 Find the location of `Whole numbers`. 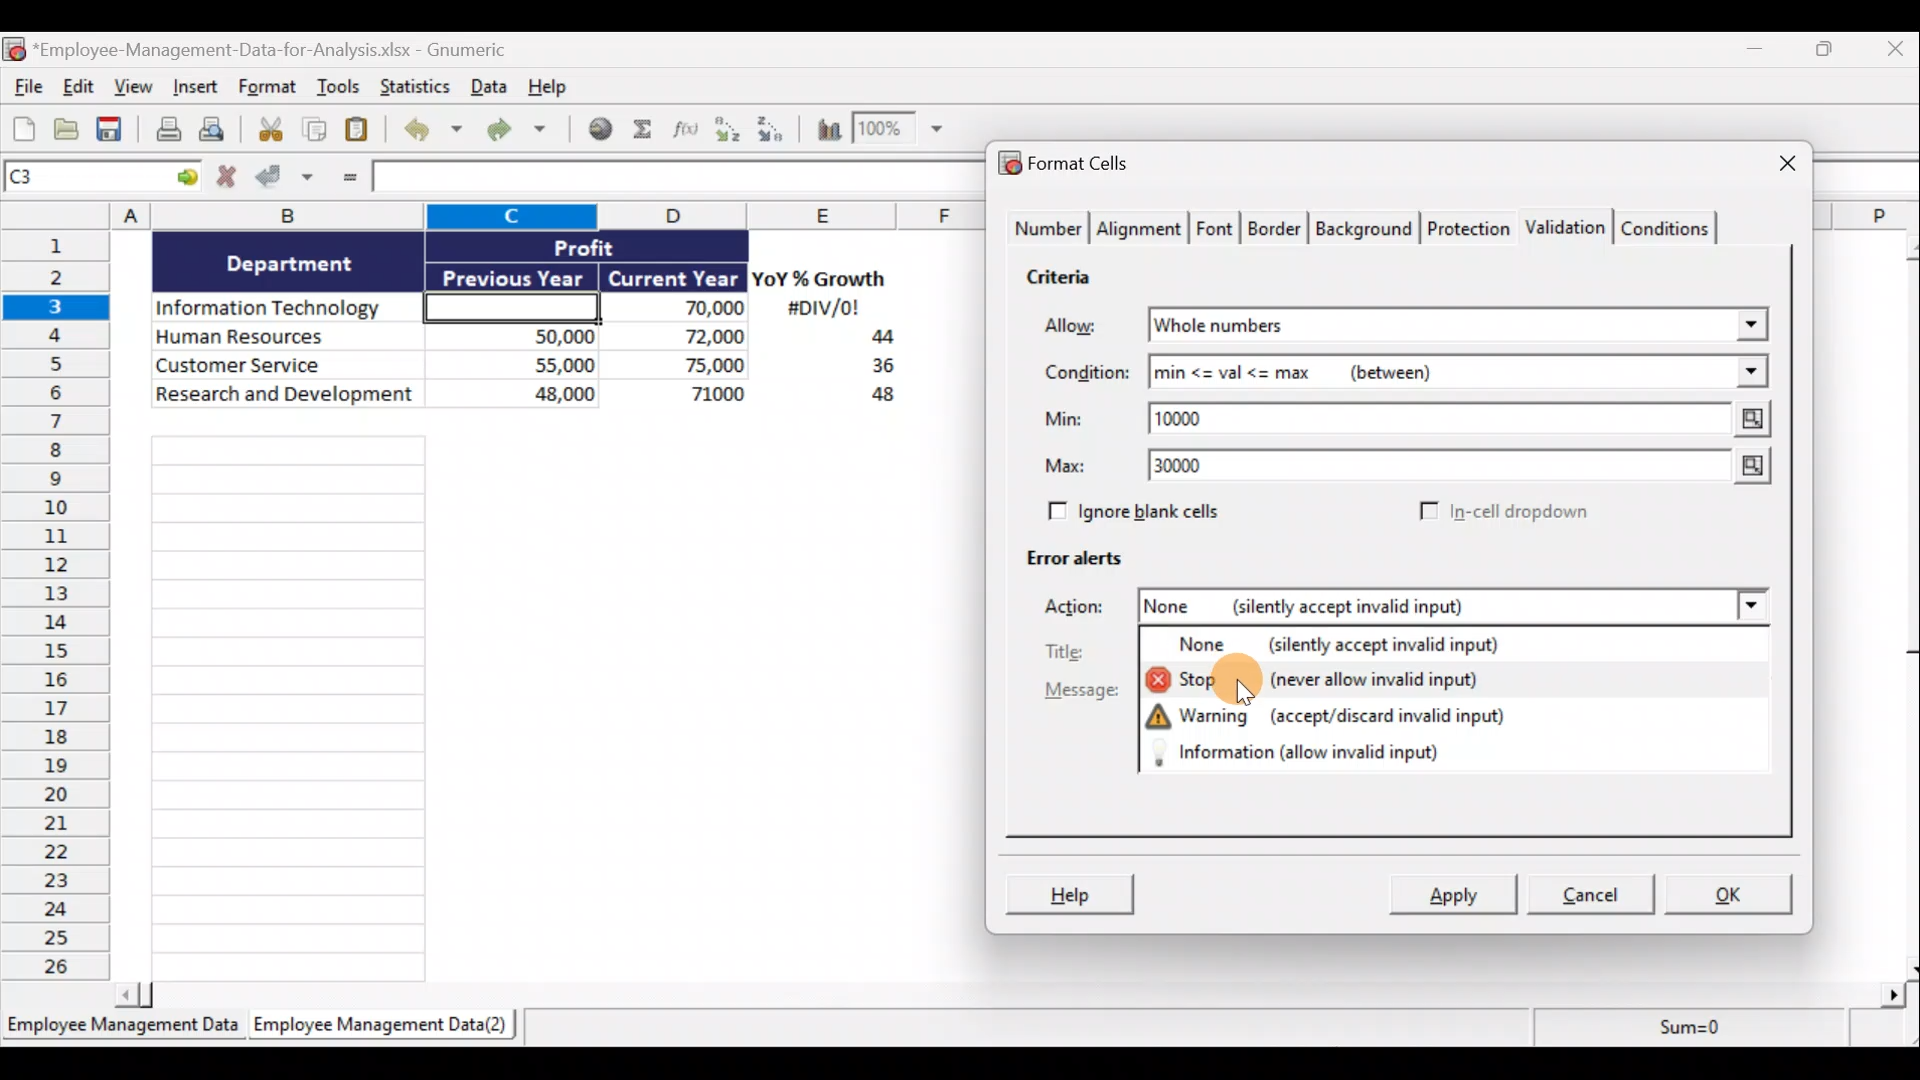

Whole numbers is located at coordinates (1342, 326).